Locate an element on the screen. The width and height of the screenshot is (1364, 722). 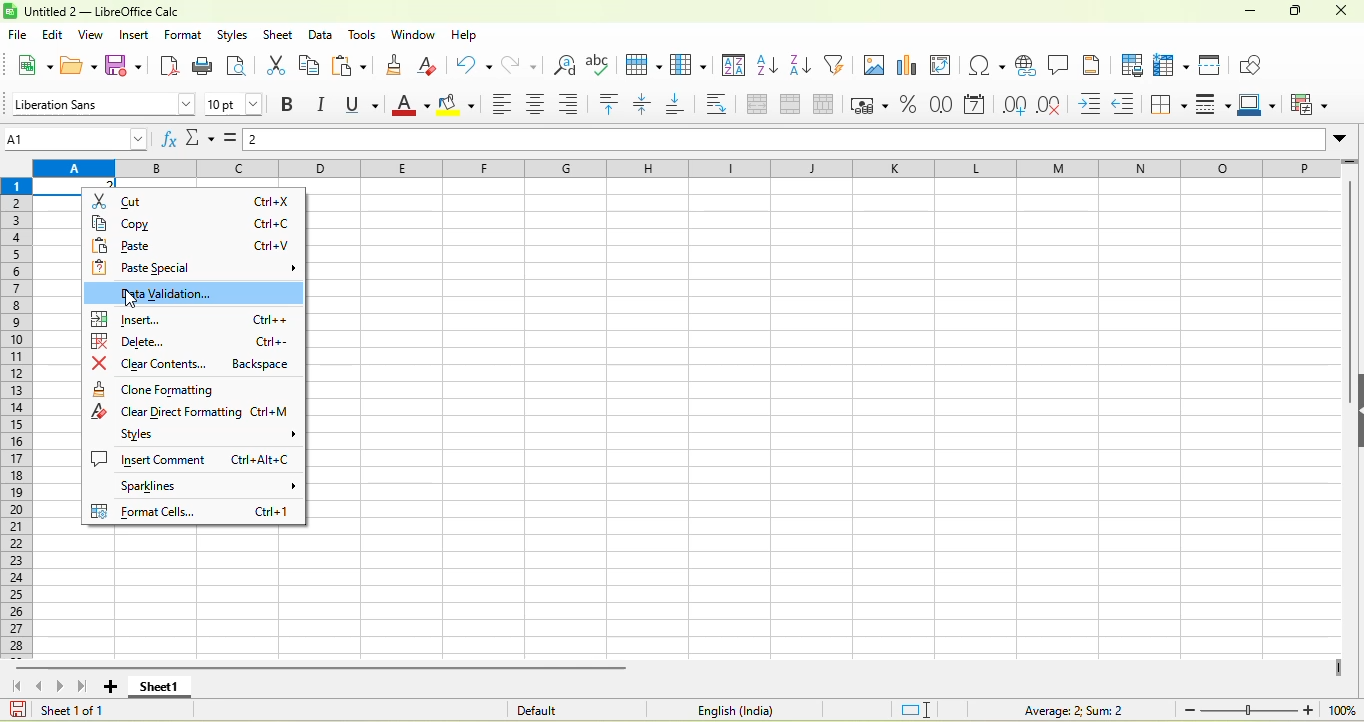
clear directly formatting is located at coordinates (438, 65).